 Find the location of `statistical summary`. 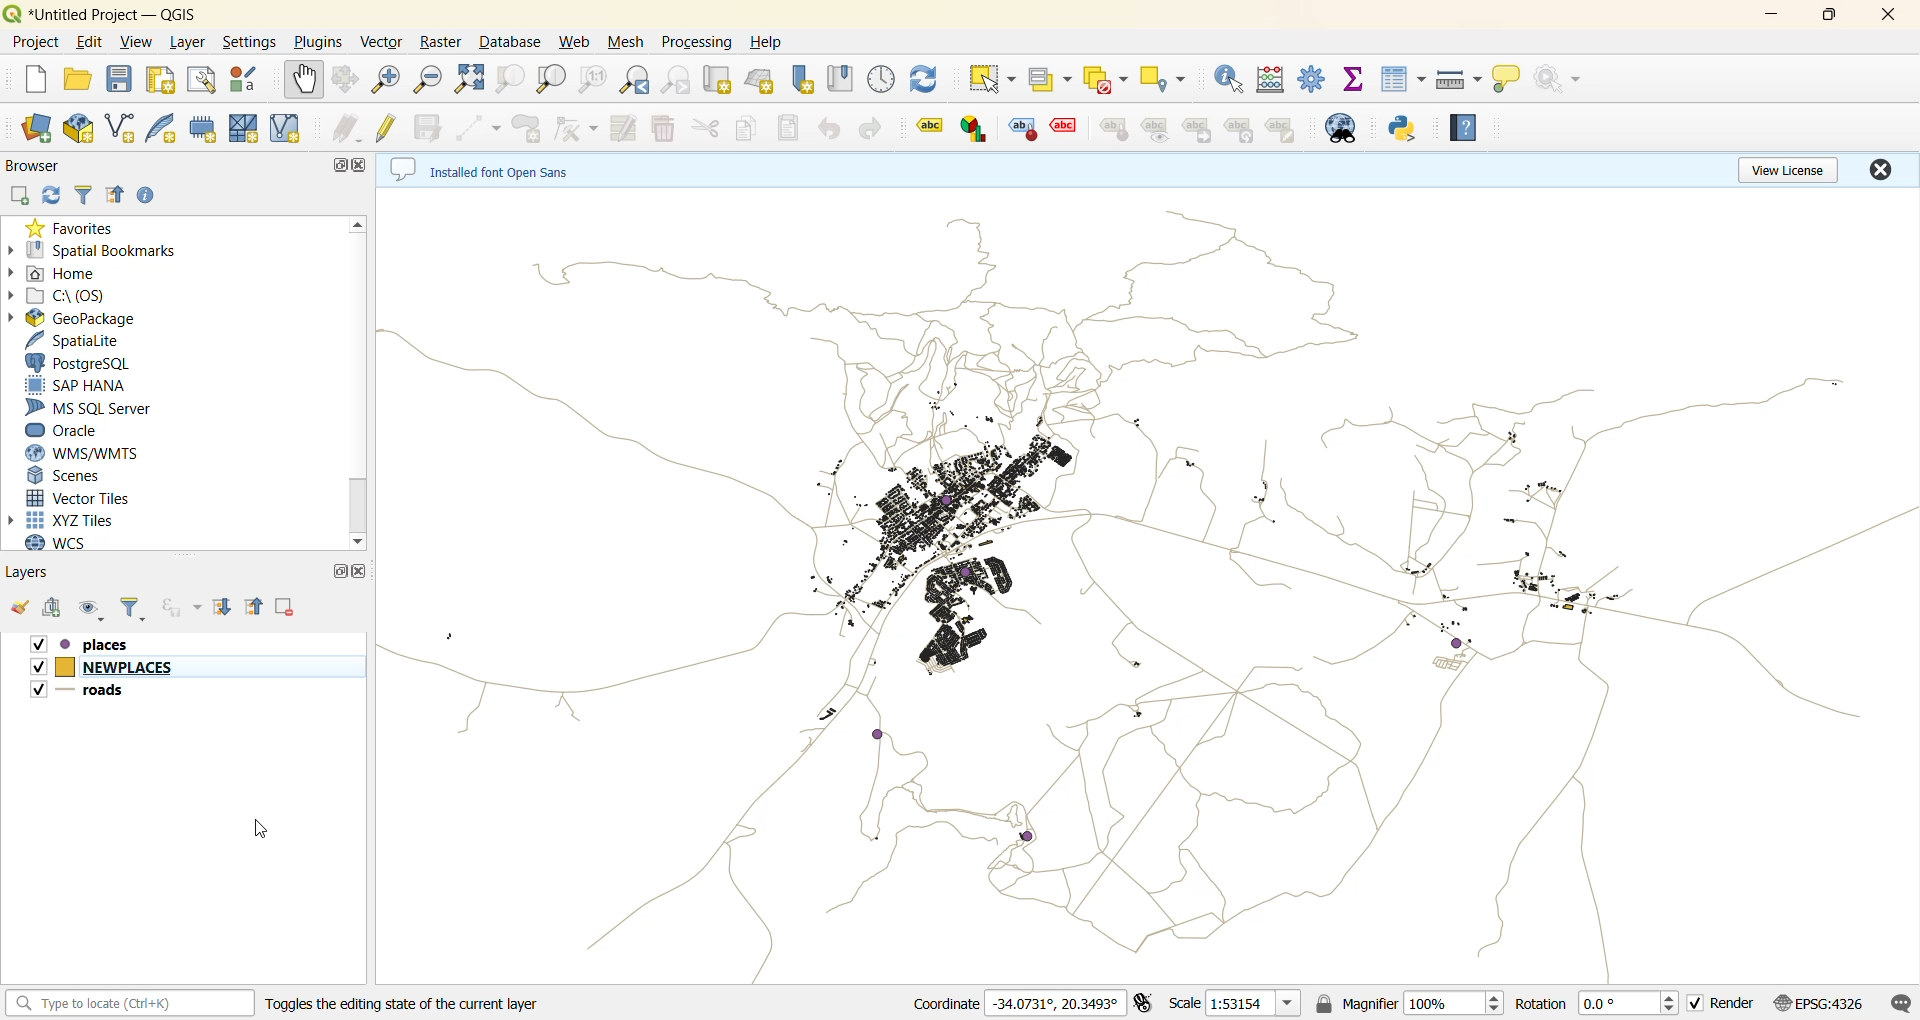

statistical summary is located at coordinates (1355, 82).